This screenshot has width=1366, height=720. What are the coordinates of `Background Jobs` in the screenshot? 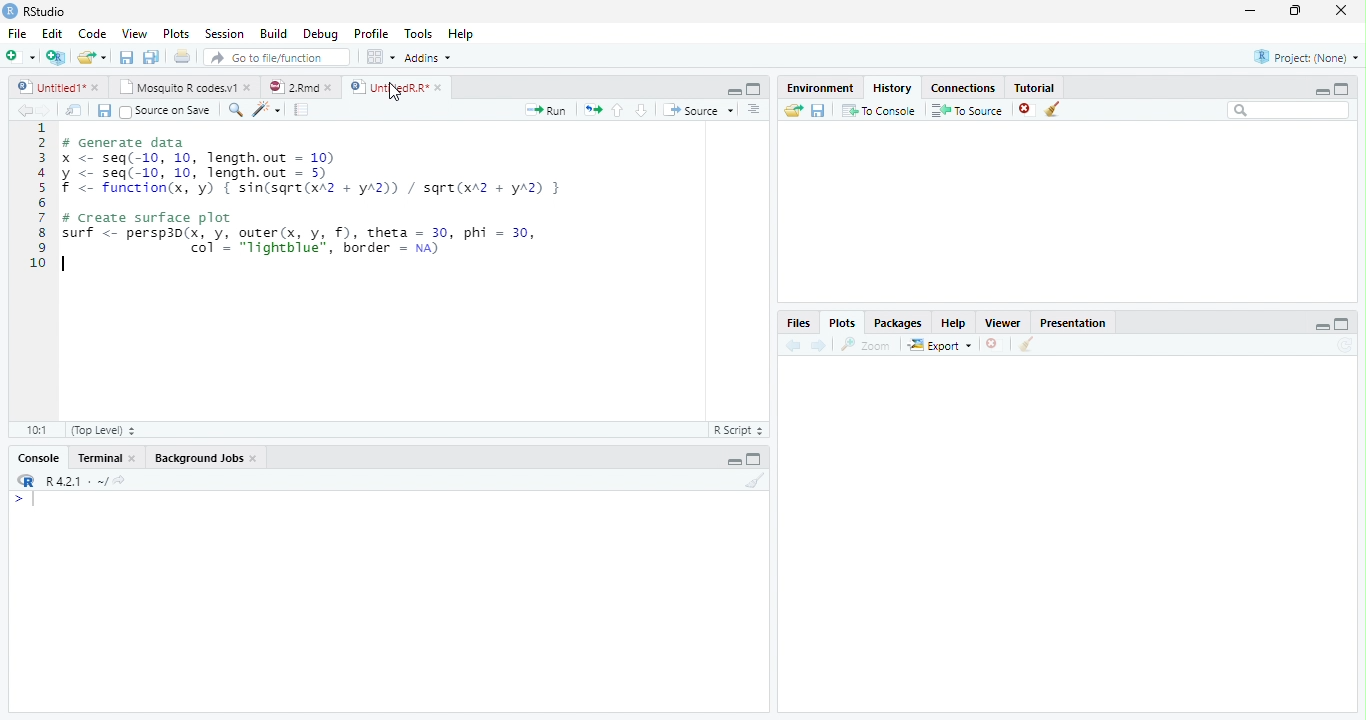 It's located at (199, 458).